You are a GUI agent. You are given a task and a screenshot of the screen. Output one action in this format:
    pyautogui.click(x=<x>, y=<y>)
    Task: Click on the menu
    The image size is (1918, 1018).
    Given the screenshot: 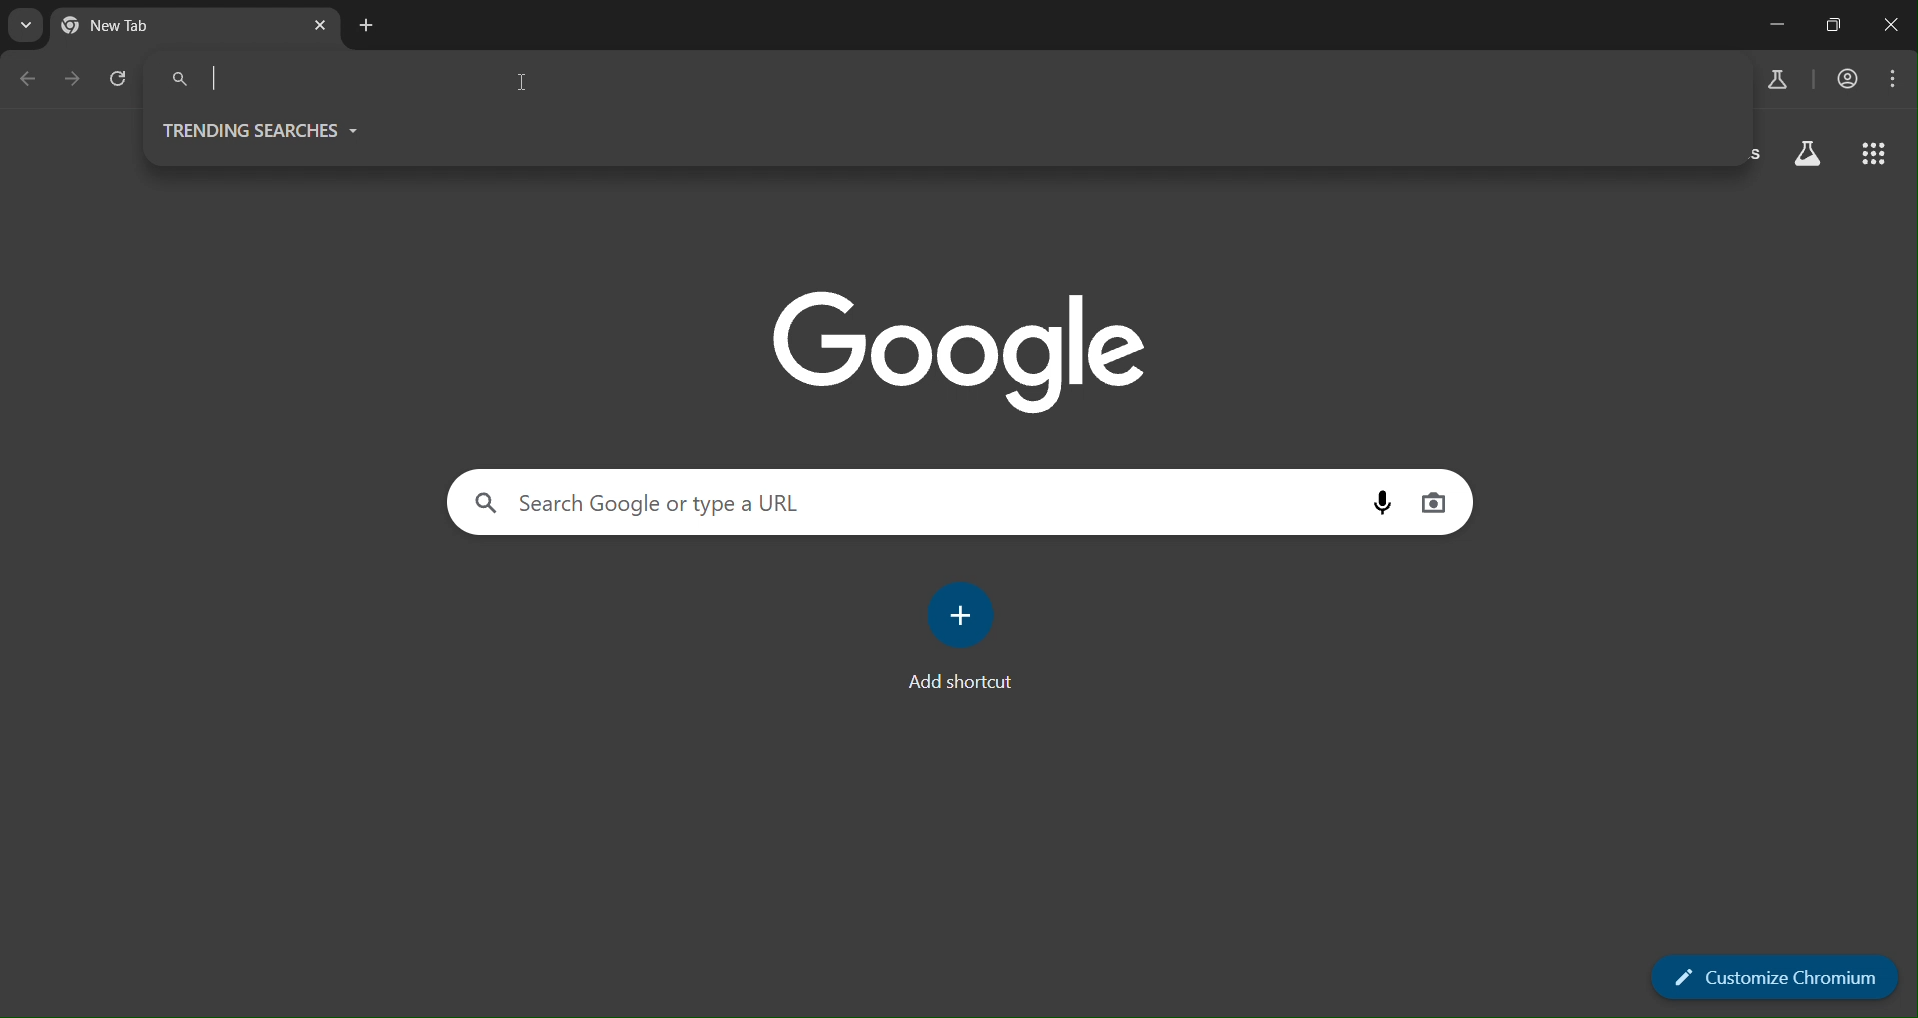 What is the action you would take?
    pyautogui.click(x=1893, y=81)
    